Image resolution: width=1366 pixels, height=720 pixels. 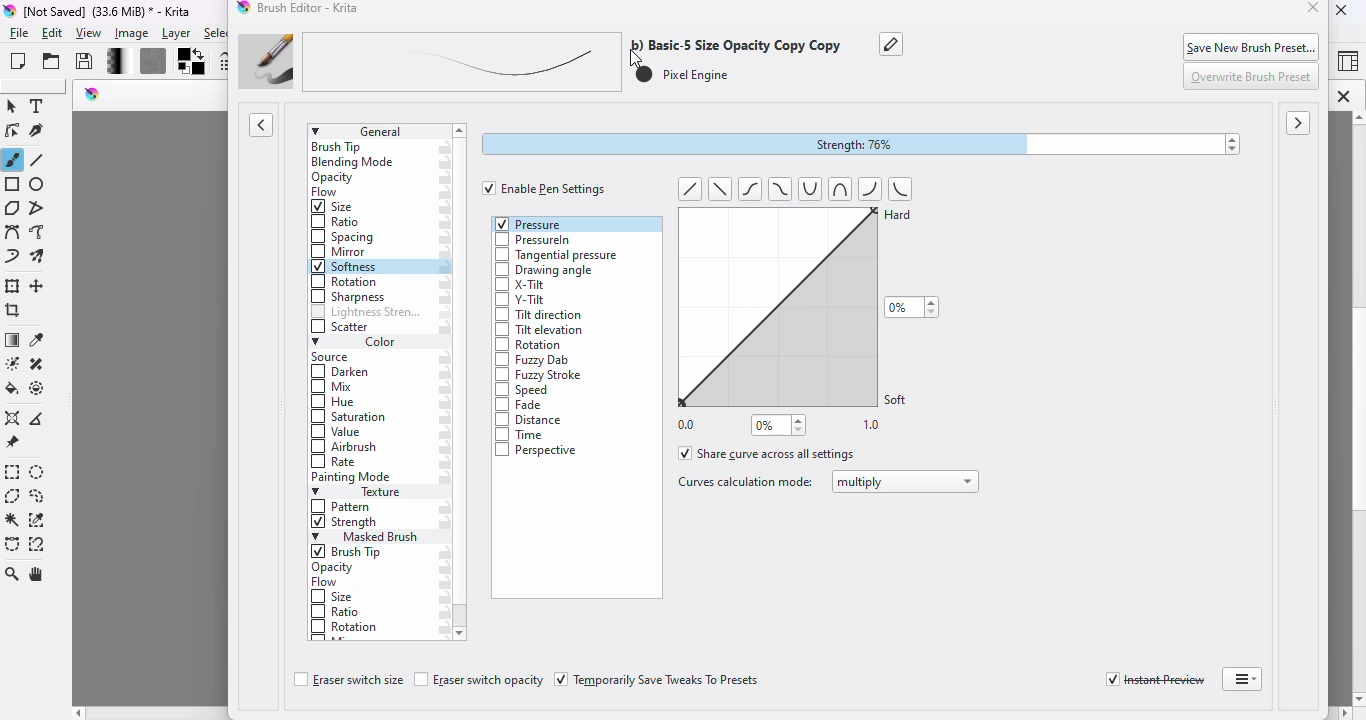 I want to click on rectangular selection tool, so click(x=13, y=472).